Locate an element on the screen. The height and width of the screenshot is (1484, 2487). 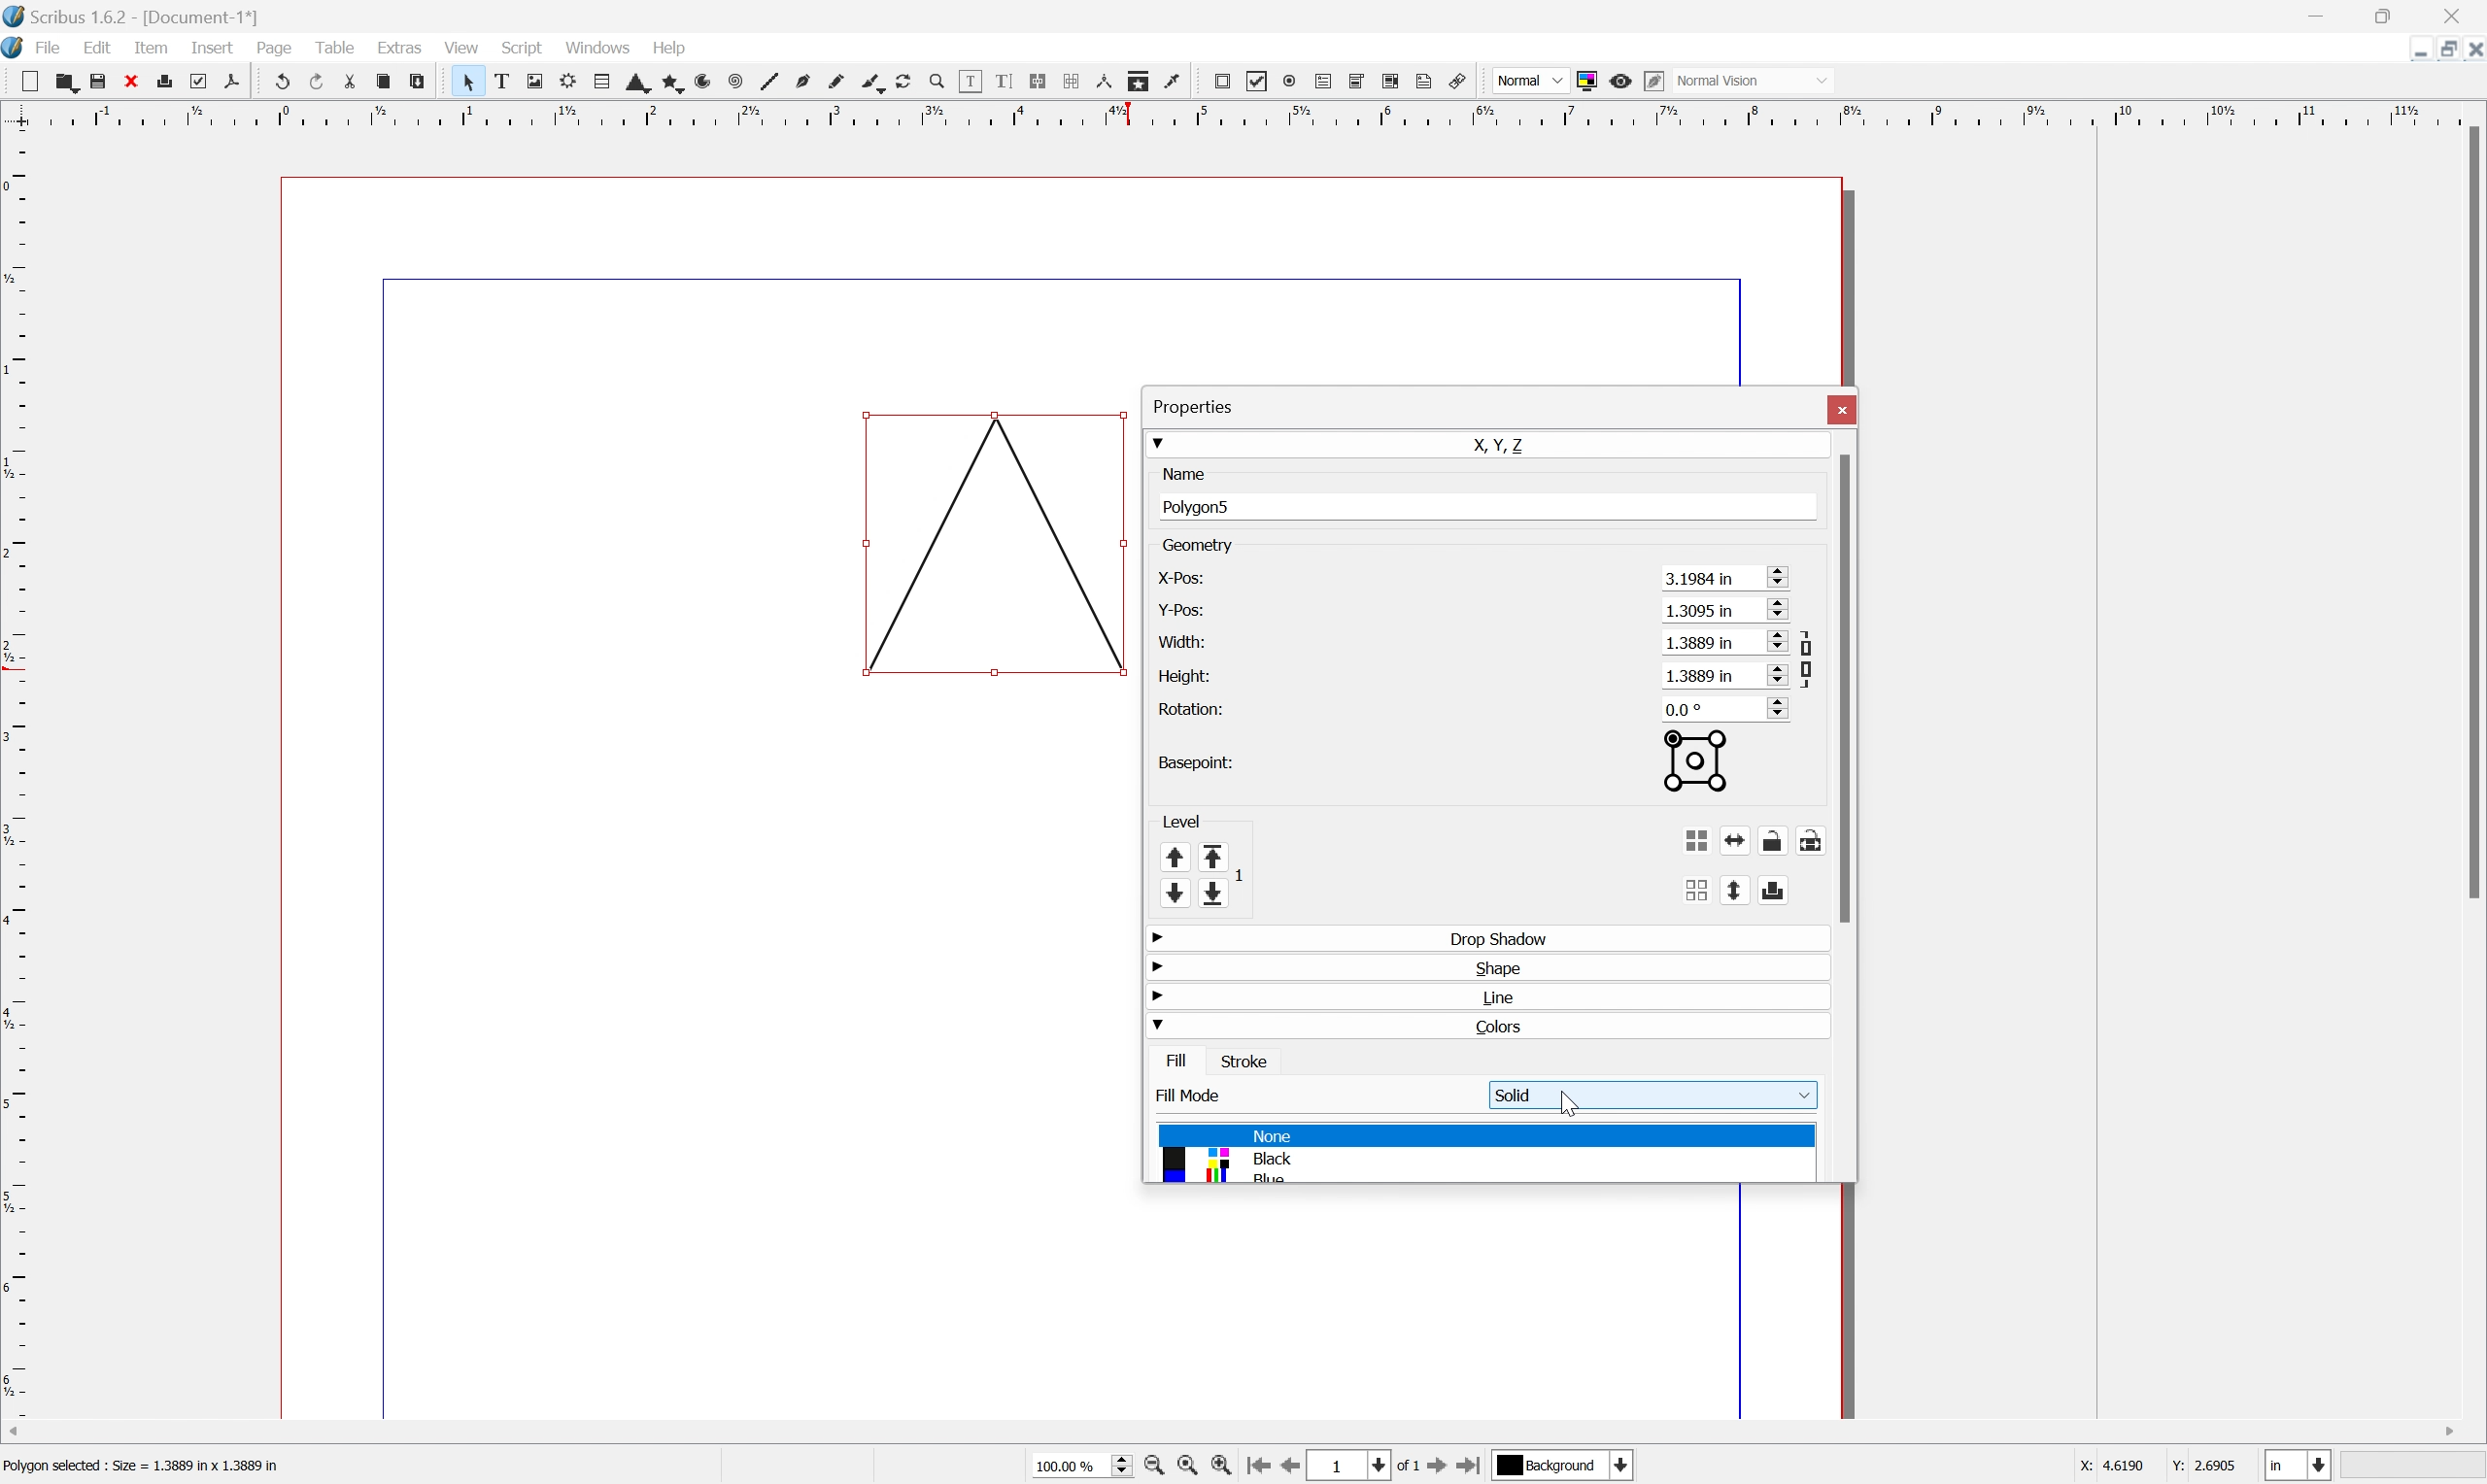
Normal is located at coordinates (1531, 80).